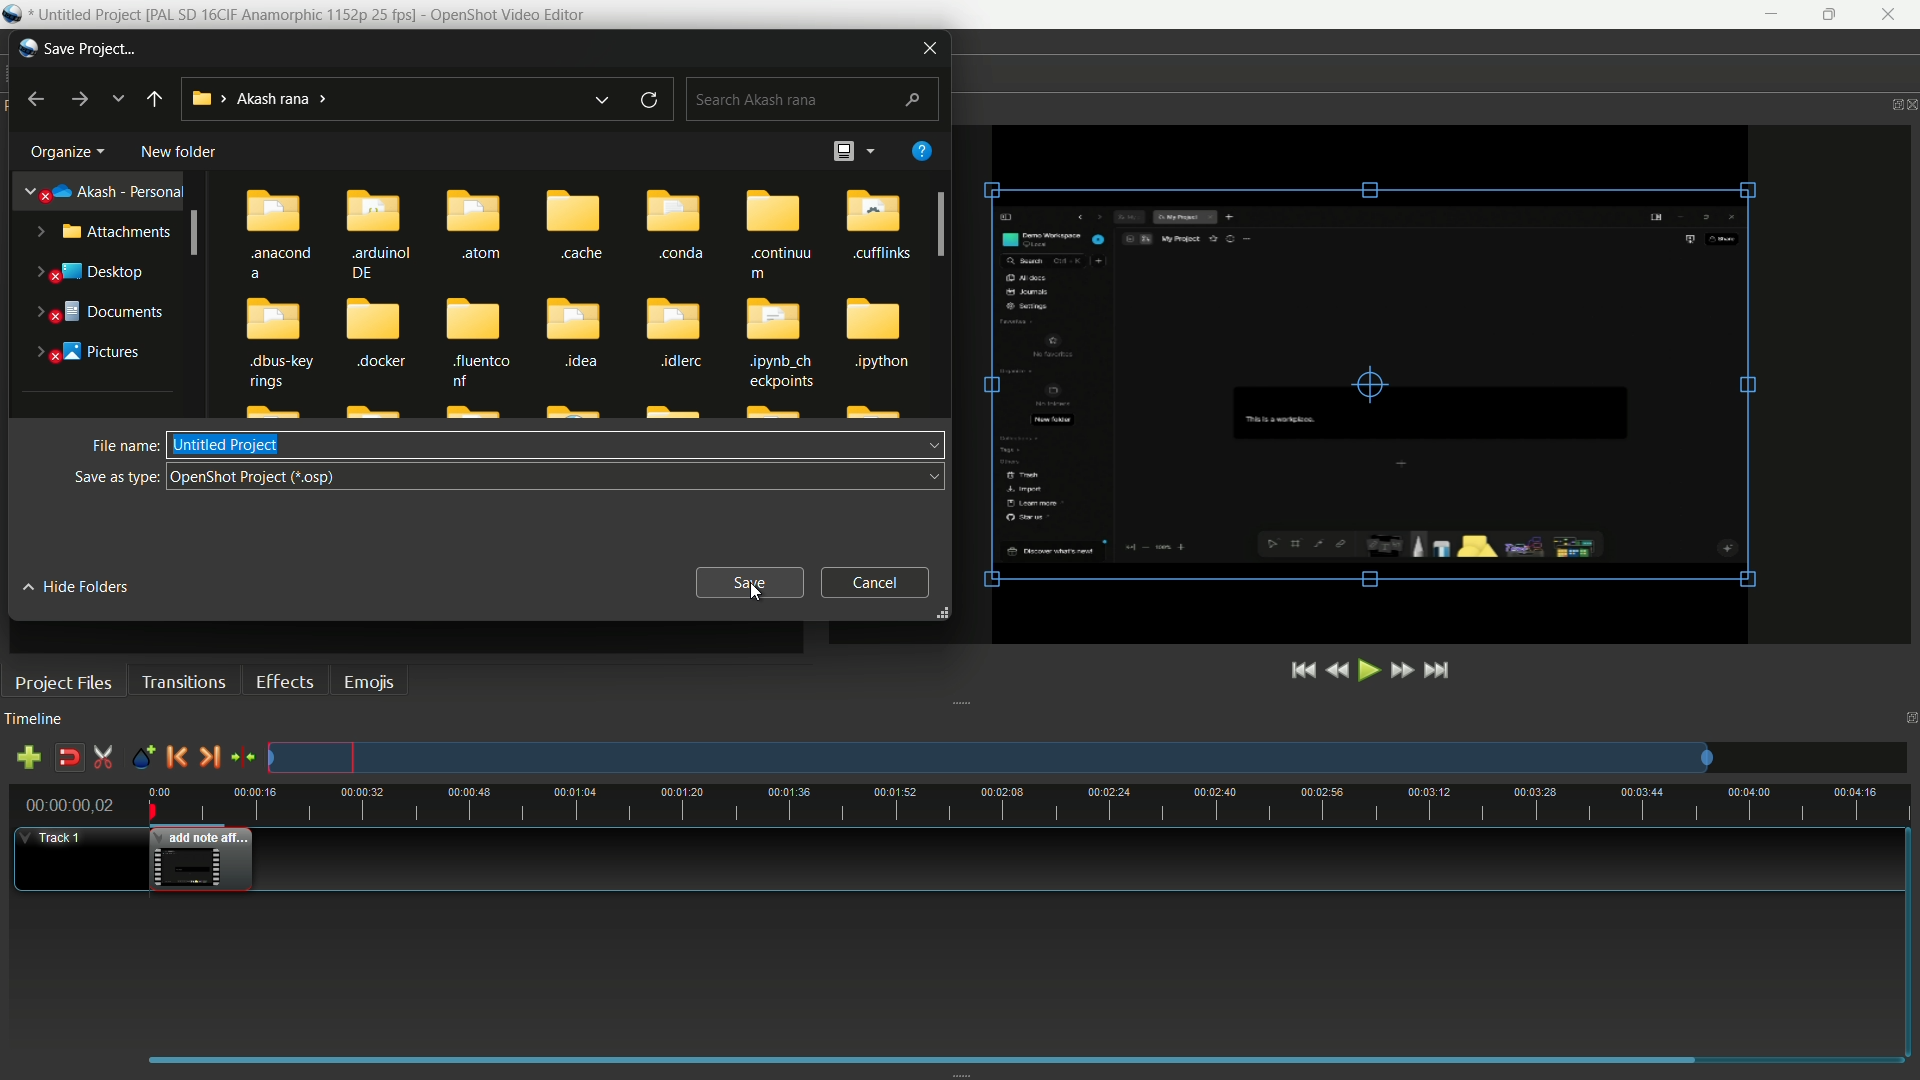  I want to click on play or pause, so click(1371, 670).